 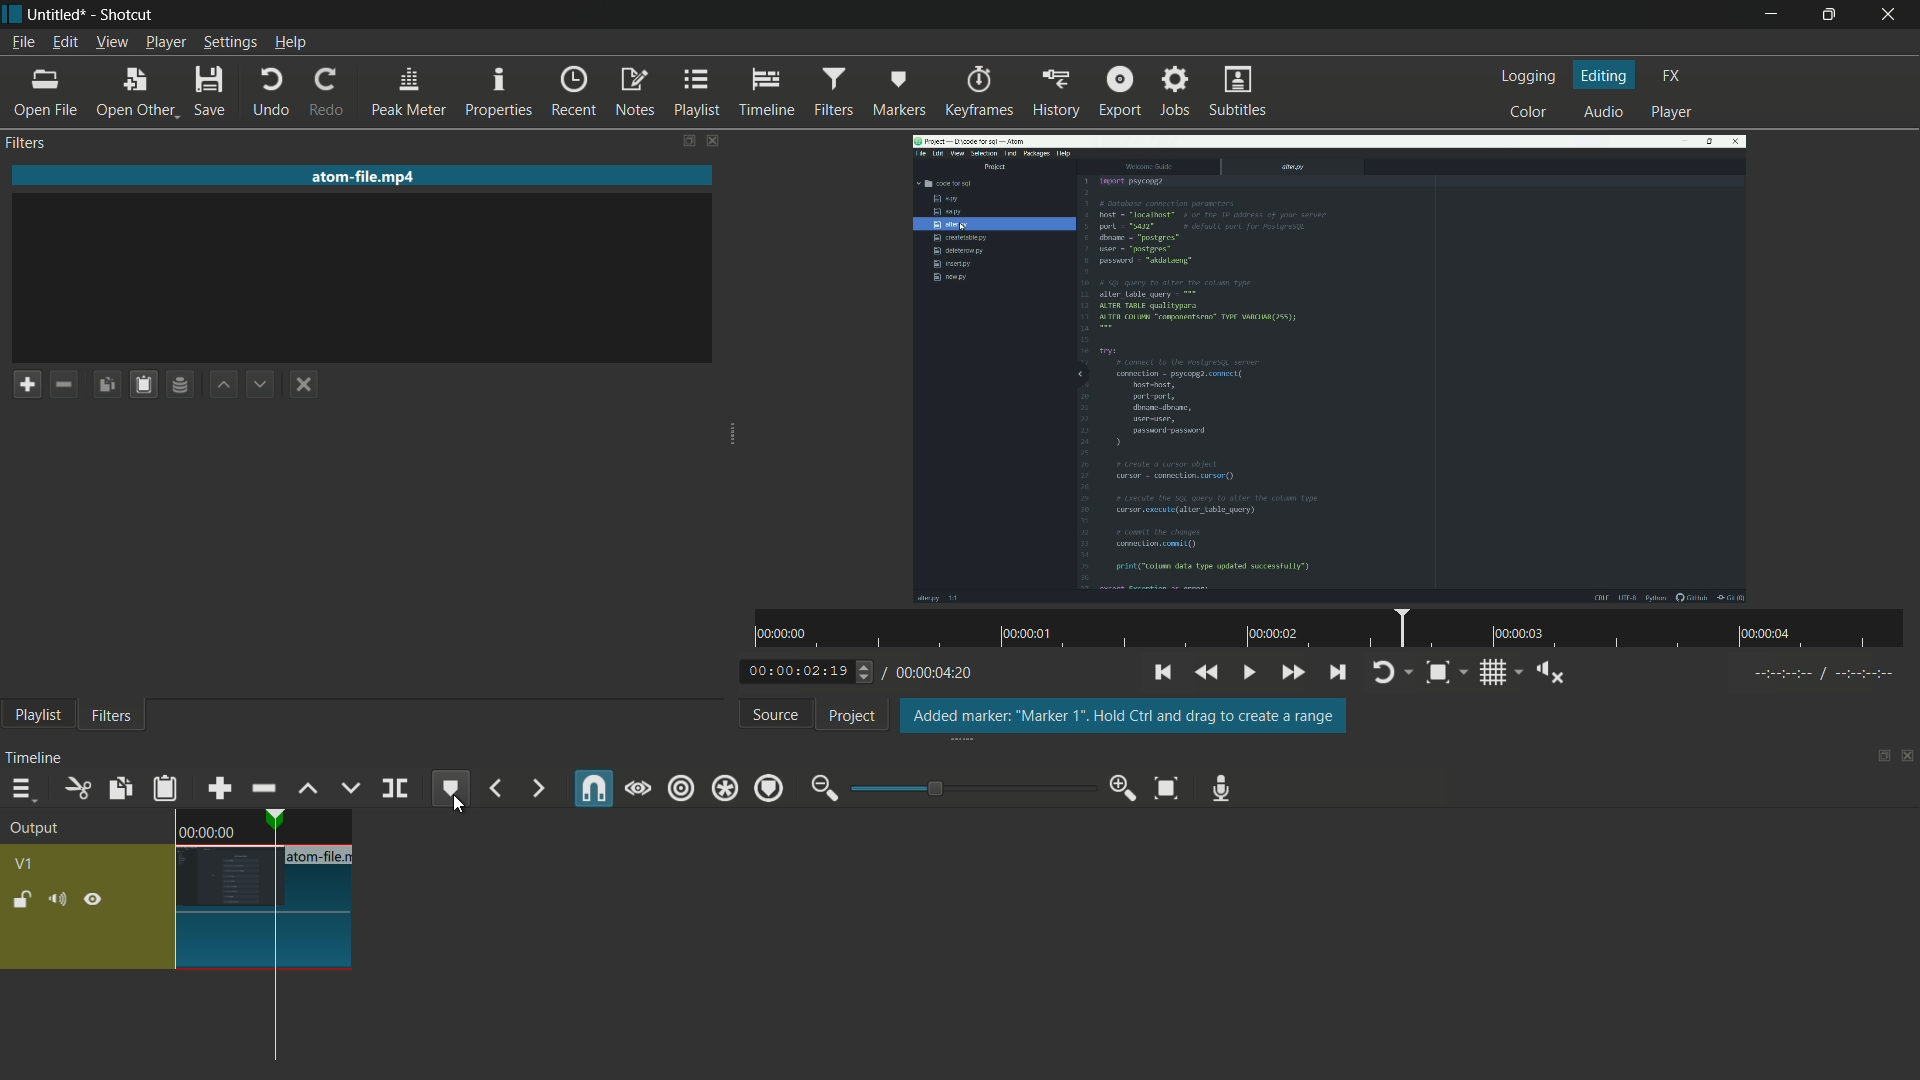 What do you see at coordinates (638, 790) in the screenshot?
I see `scrub while dragging` at bounding box center [638, 790].